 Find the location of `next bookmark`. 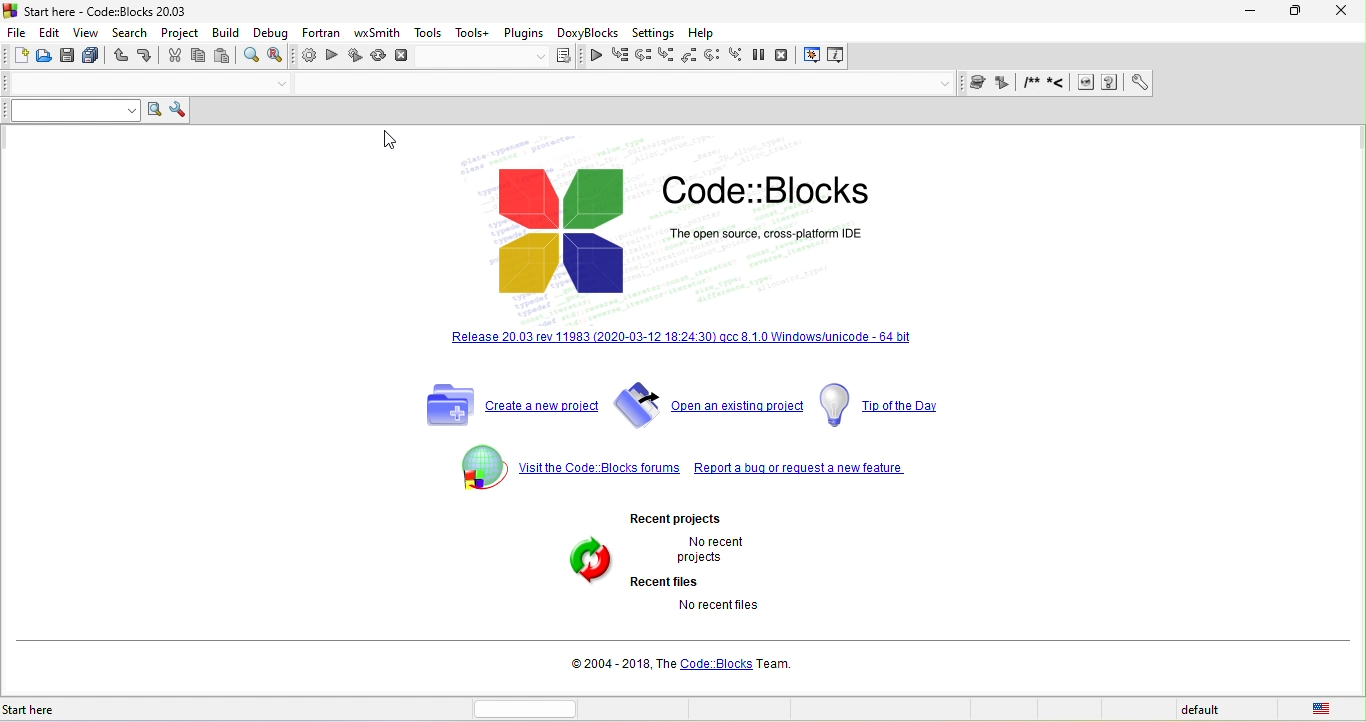

next bookmark is located at coordinates (1077, 84).